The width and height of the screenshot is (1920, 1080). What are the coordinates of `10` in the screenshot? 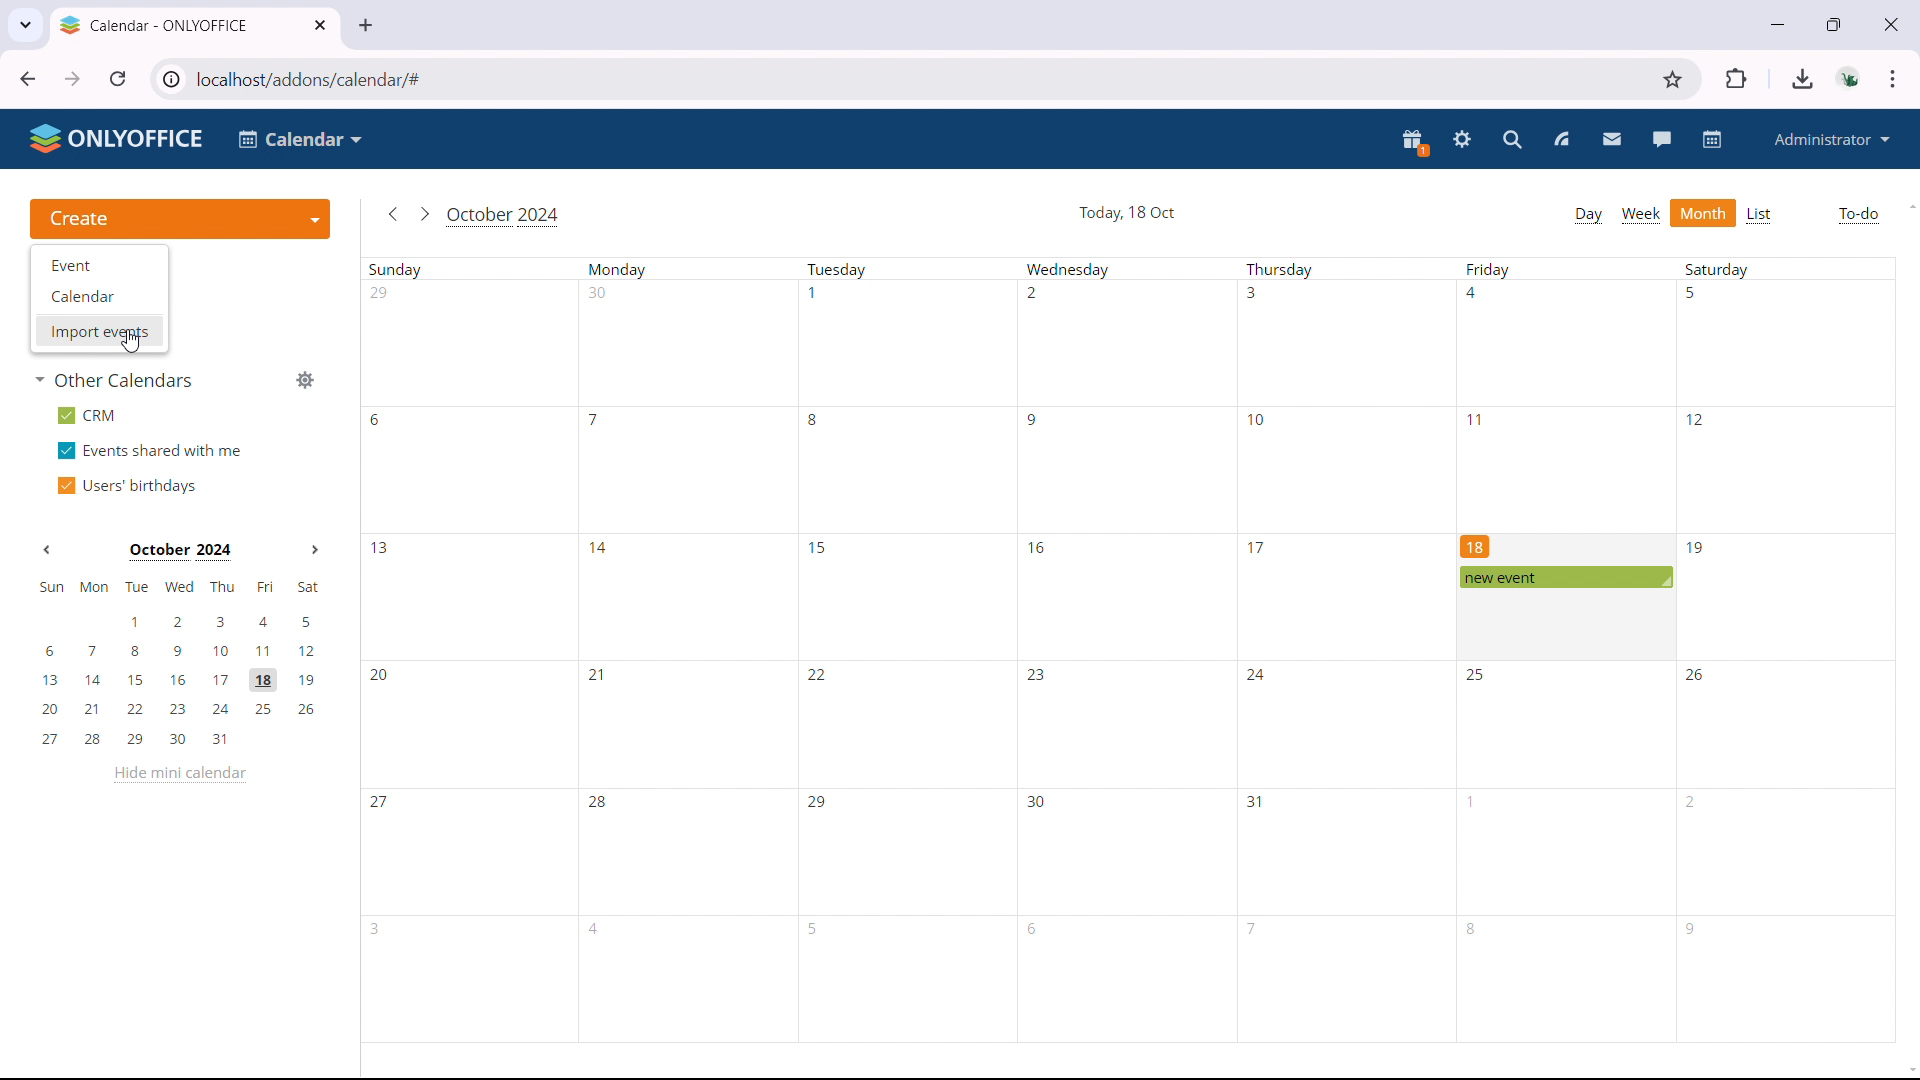 It's located at (1259, 420).